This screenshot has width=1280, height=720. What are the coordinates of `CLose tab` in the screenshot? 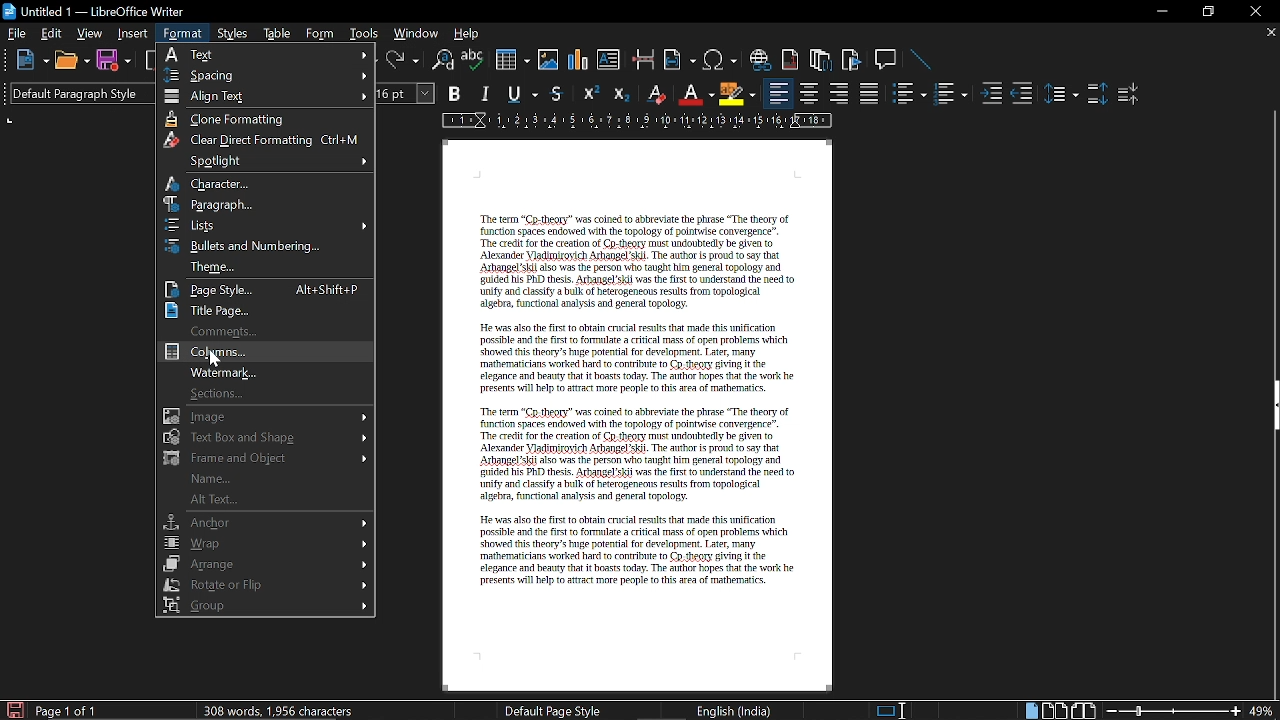 It's located at (1270, 32).